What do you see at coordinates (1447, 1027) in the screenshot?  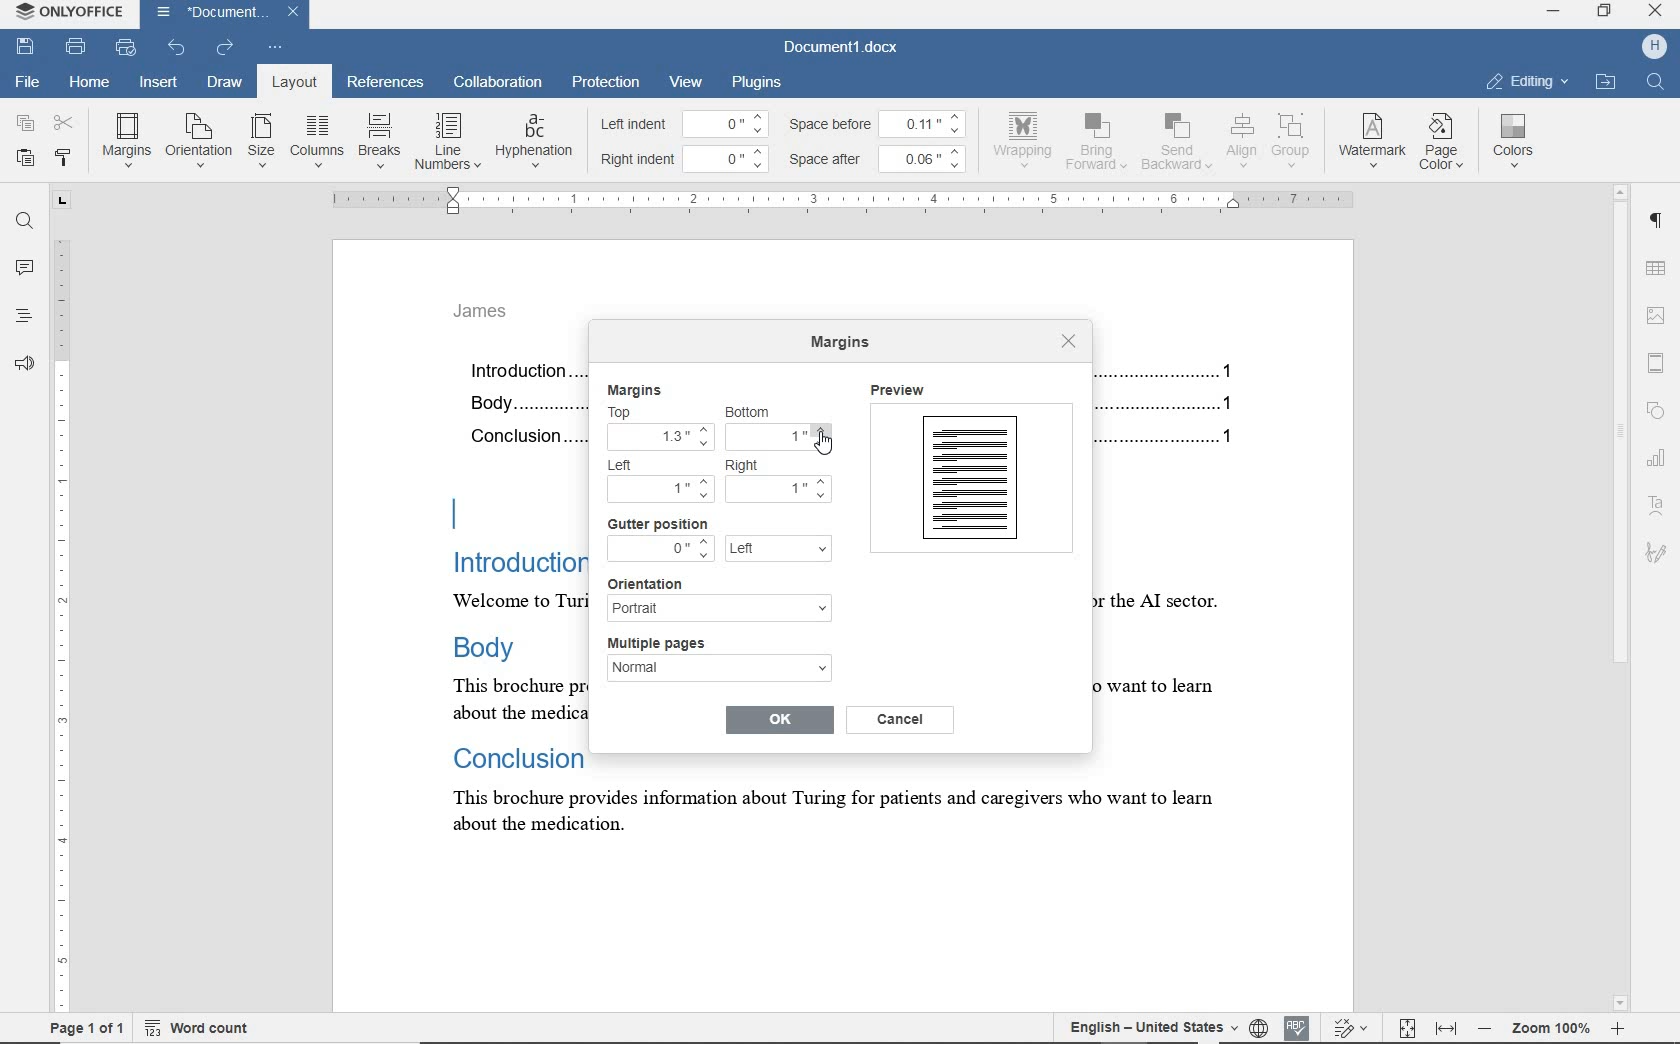 I see `fit to width` at bounding box center [1447, 1027].